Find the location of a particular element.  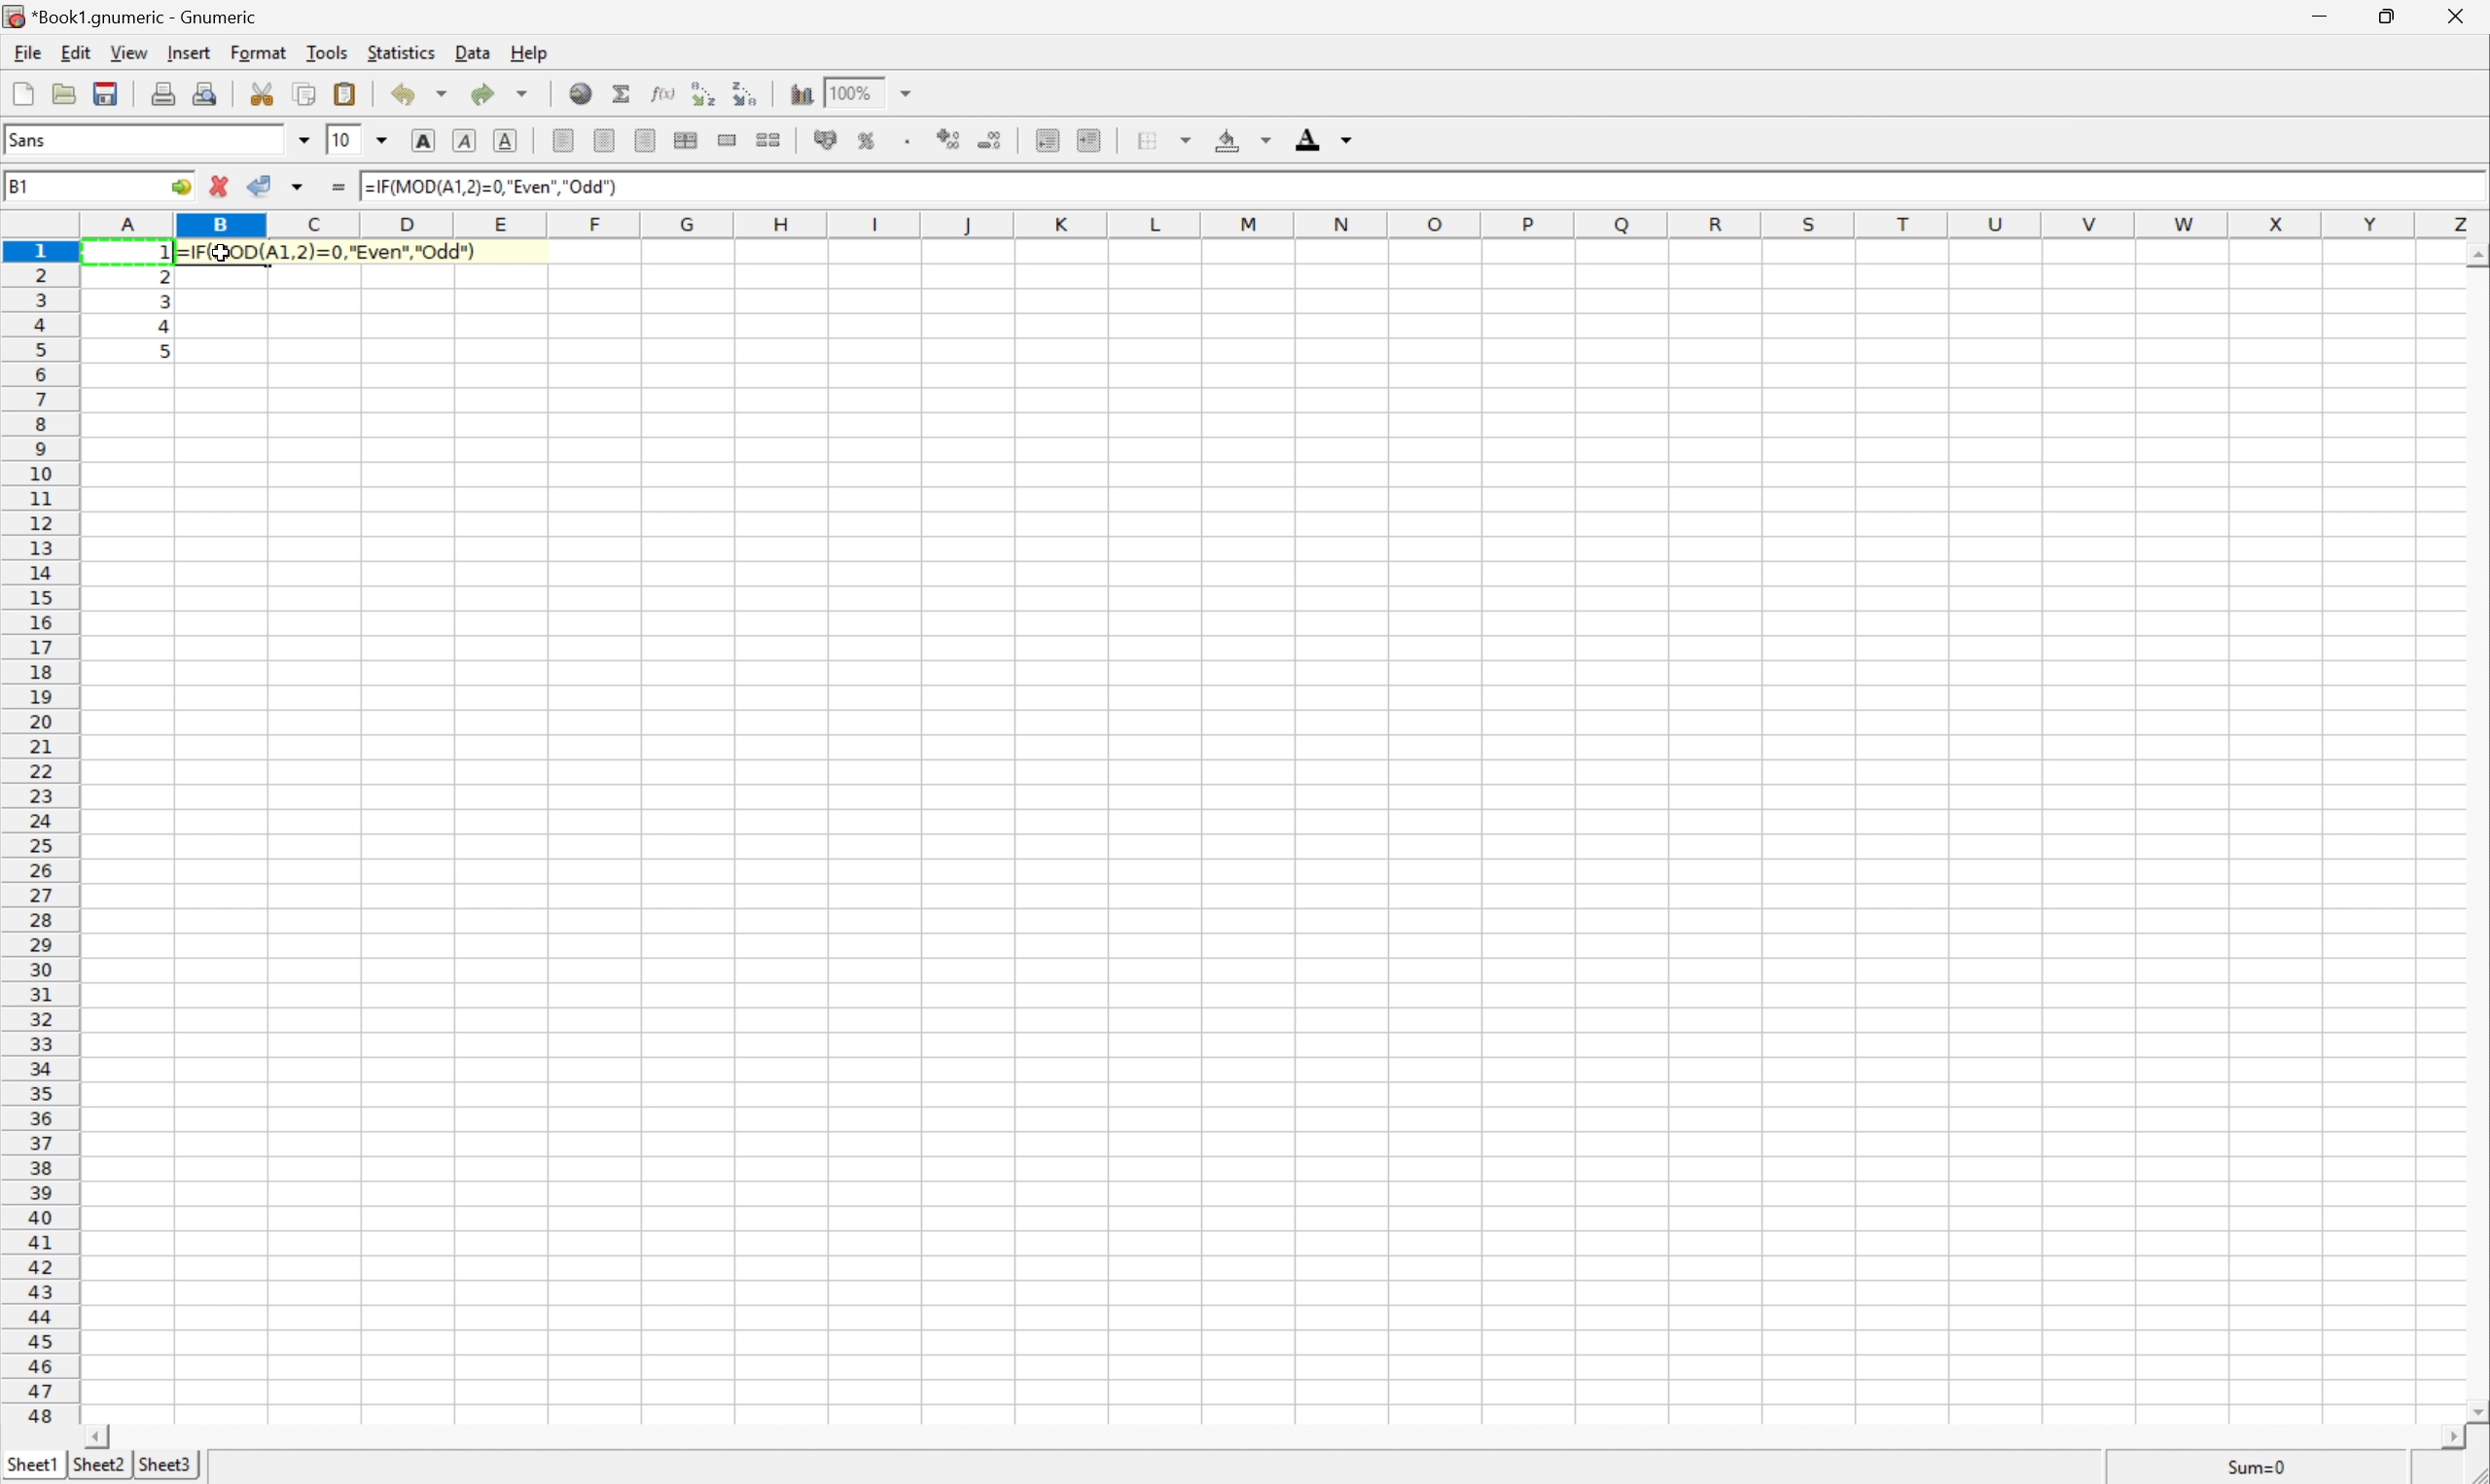

Data is located at coordinates (475, 52).